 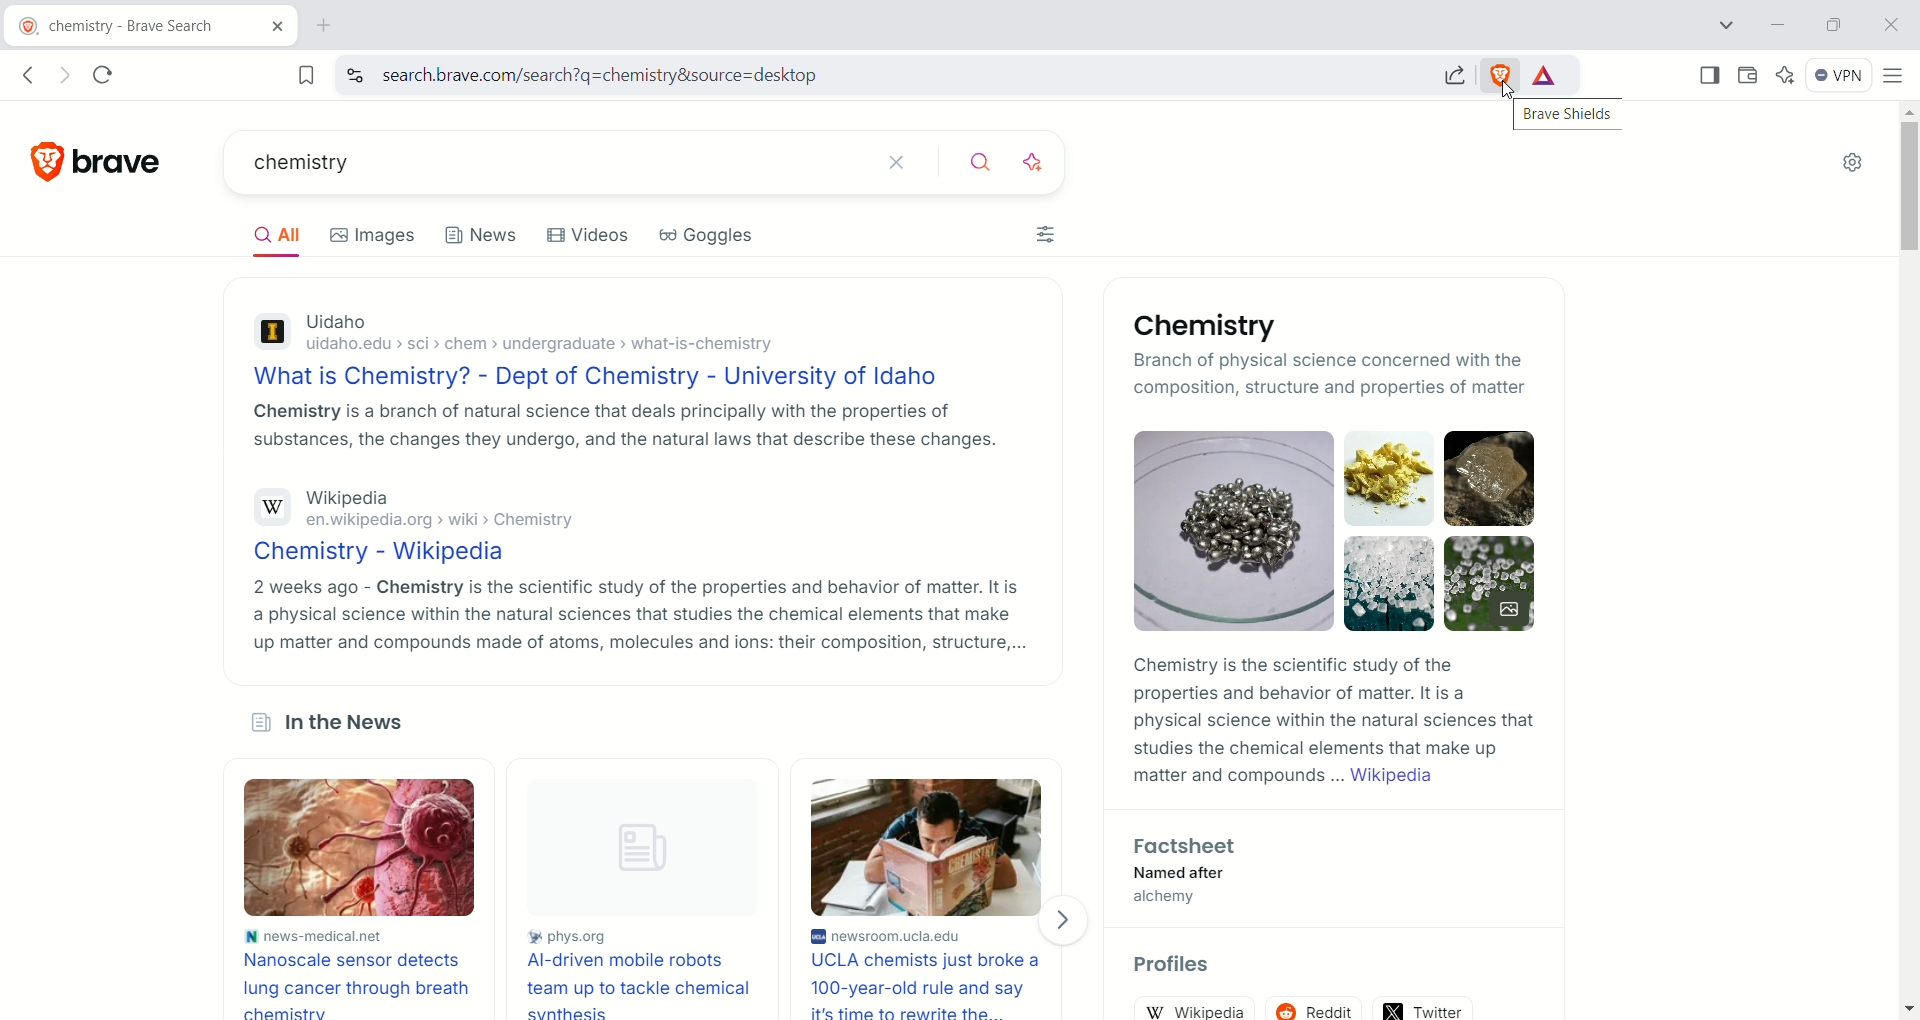 What do you see at coordinates (636, 849) in the screenshot?
I see `blank thumbnail` at bounding box center [636, 849].